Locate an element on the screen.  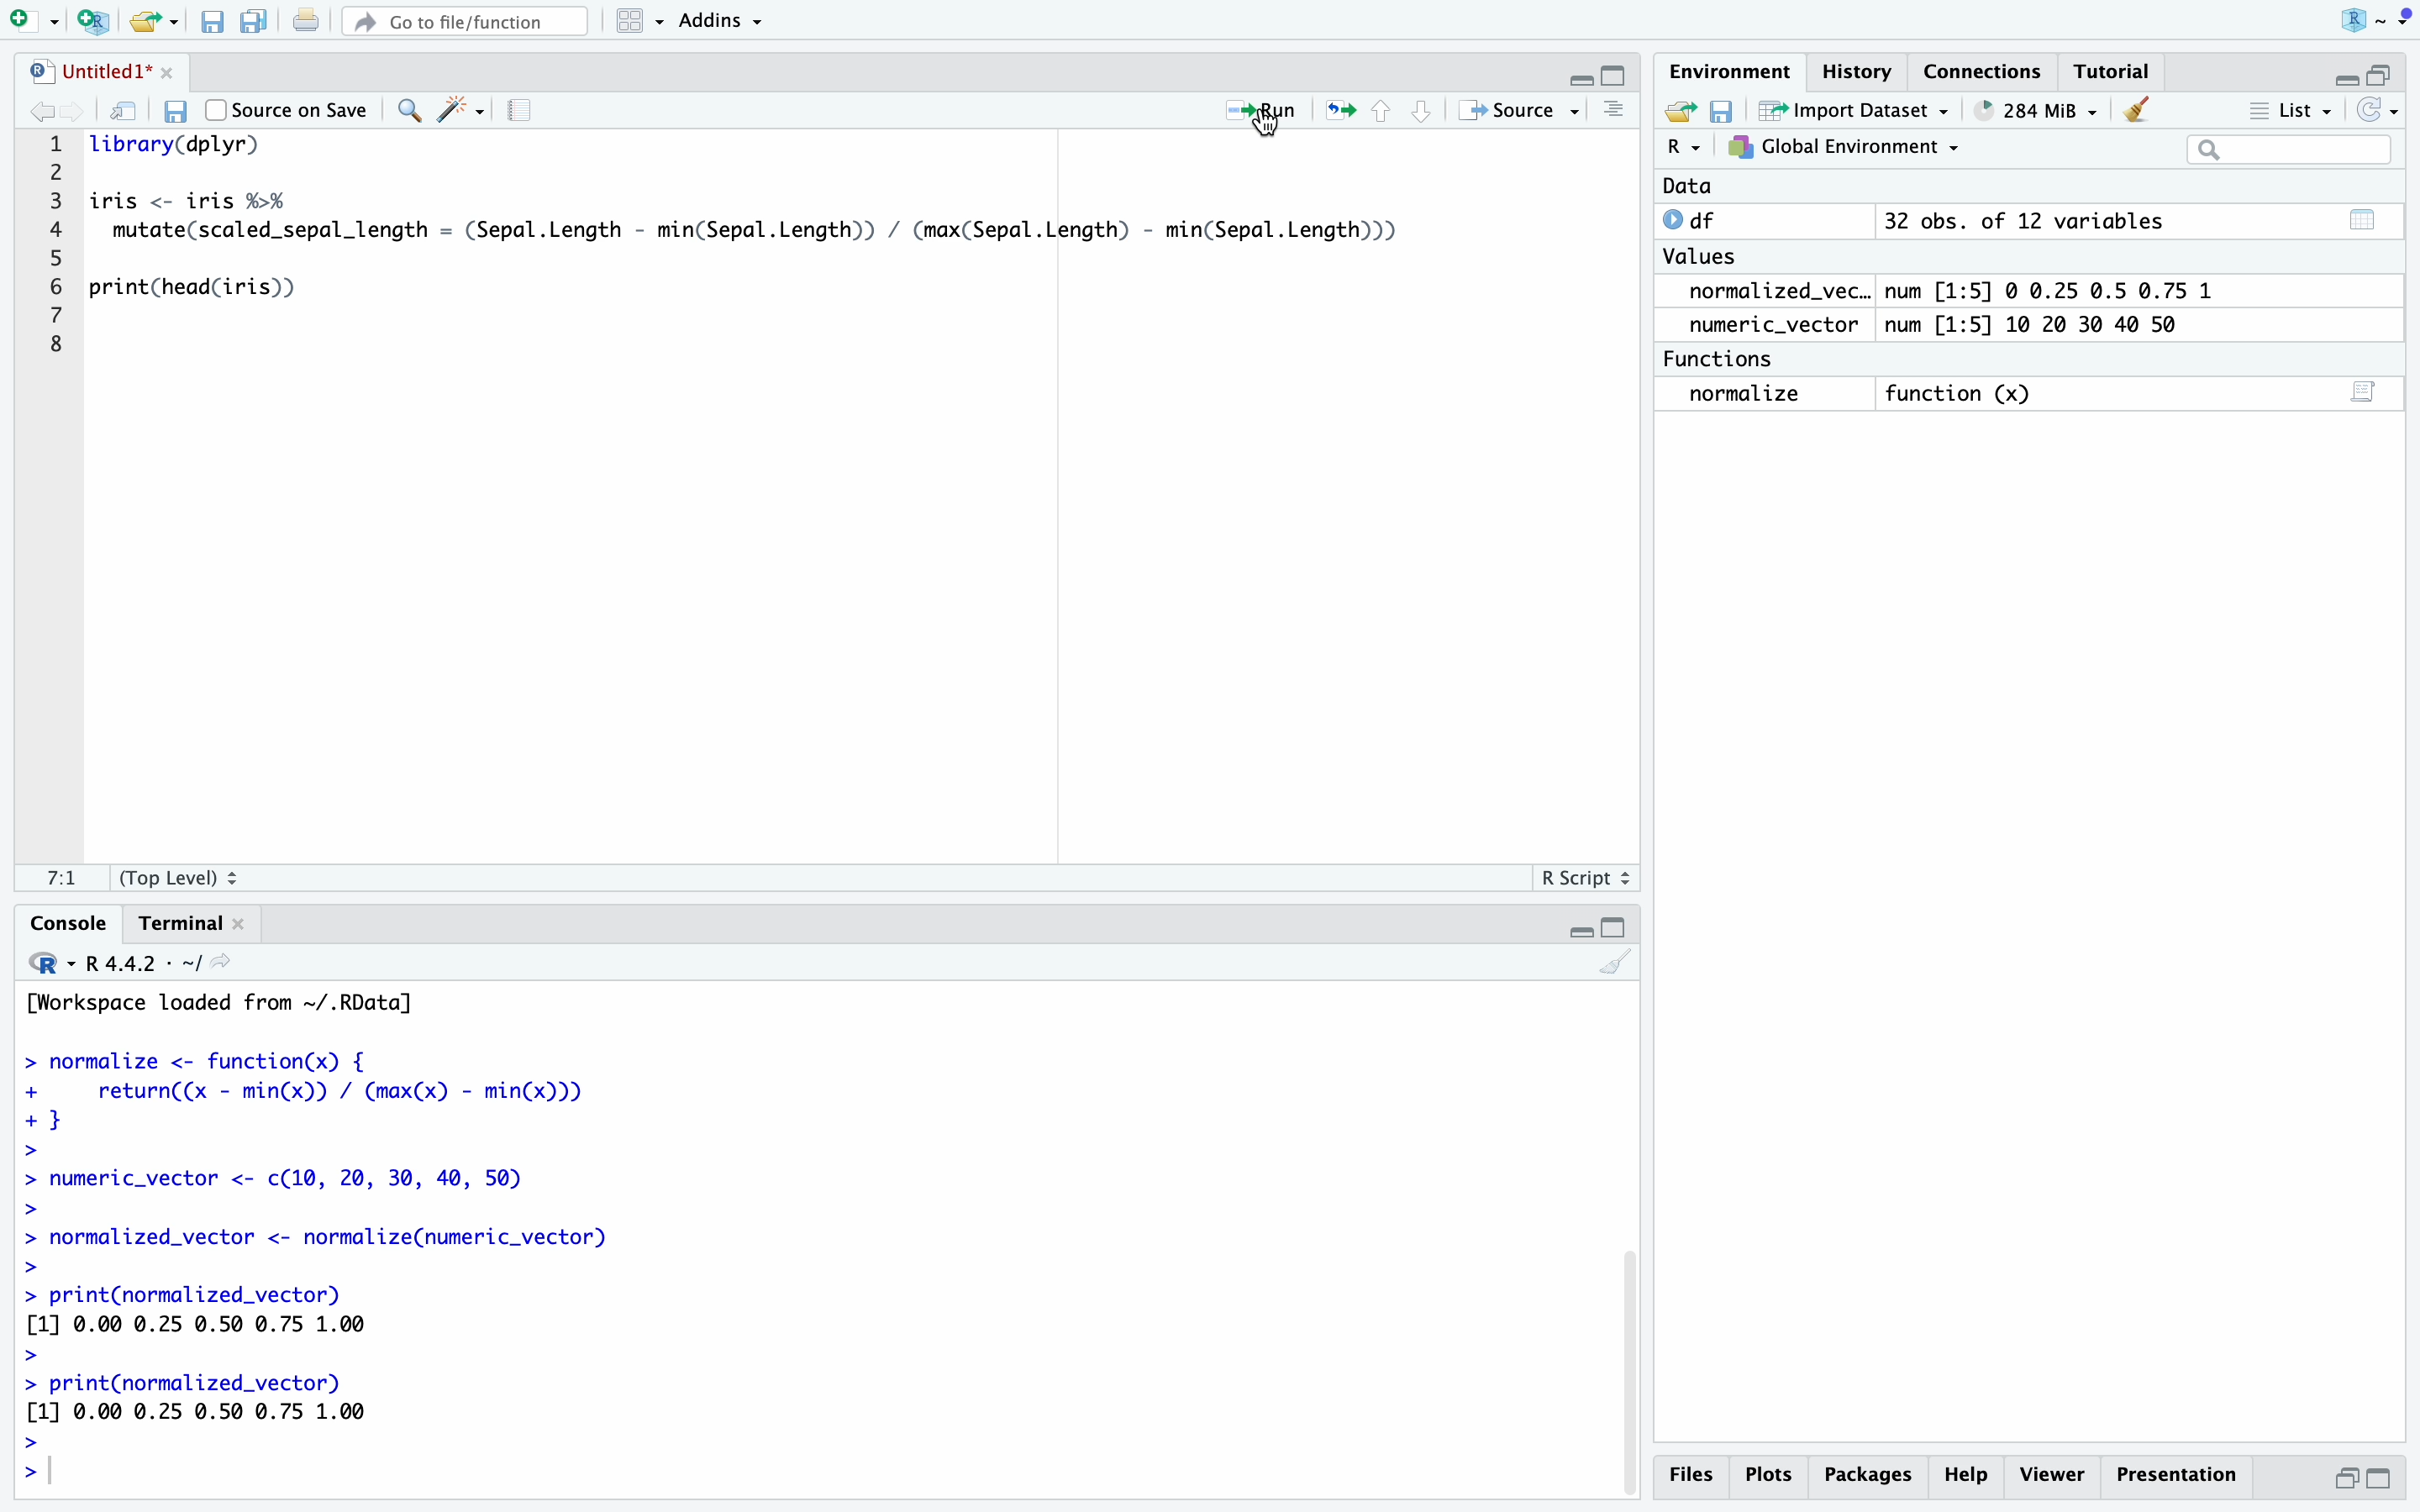
Top Level is located at coordinates (189, 876).